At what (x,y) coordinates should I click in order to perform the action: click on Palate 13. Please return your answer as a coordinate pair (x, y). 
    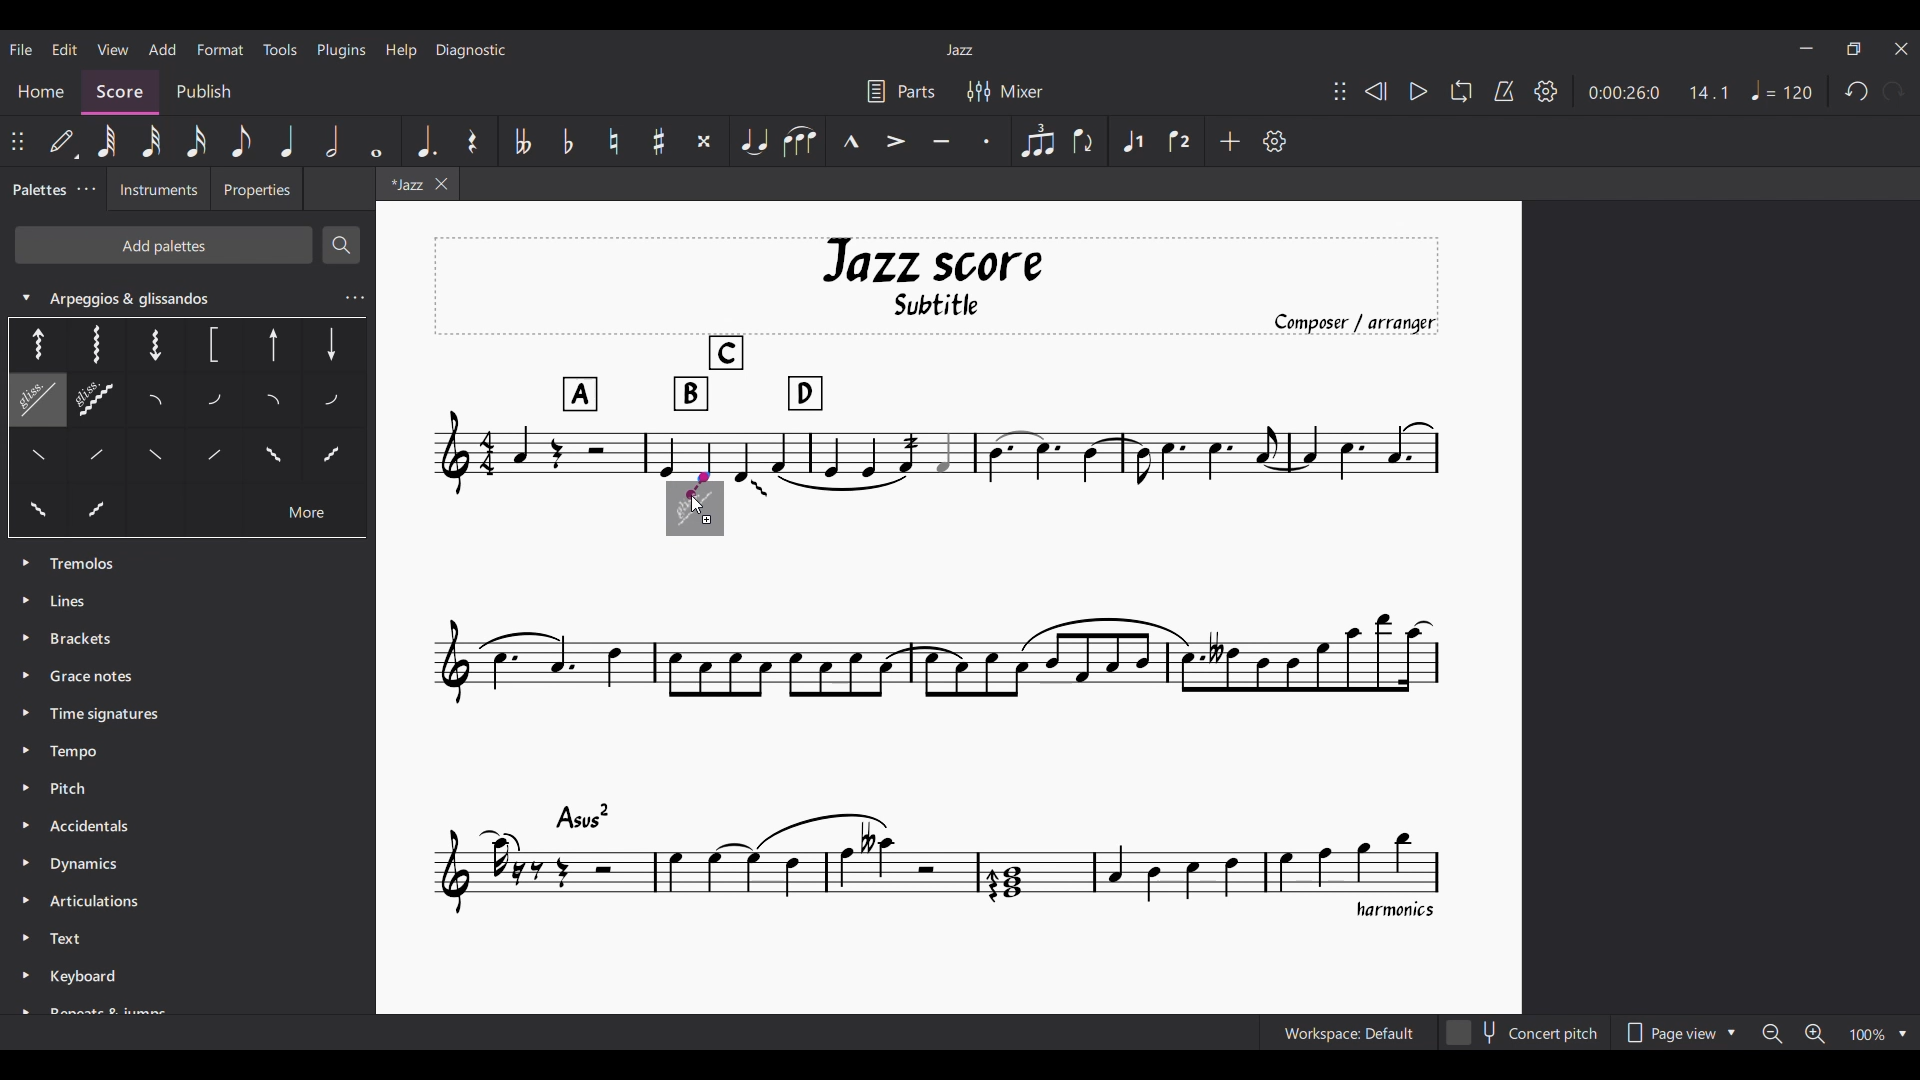
    Looking at the image, I should click on (161, 461).